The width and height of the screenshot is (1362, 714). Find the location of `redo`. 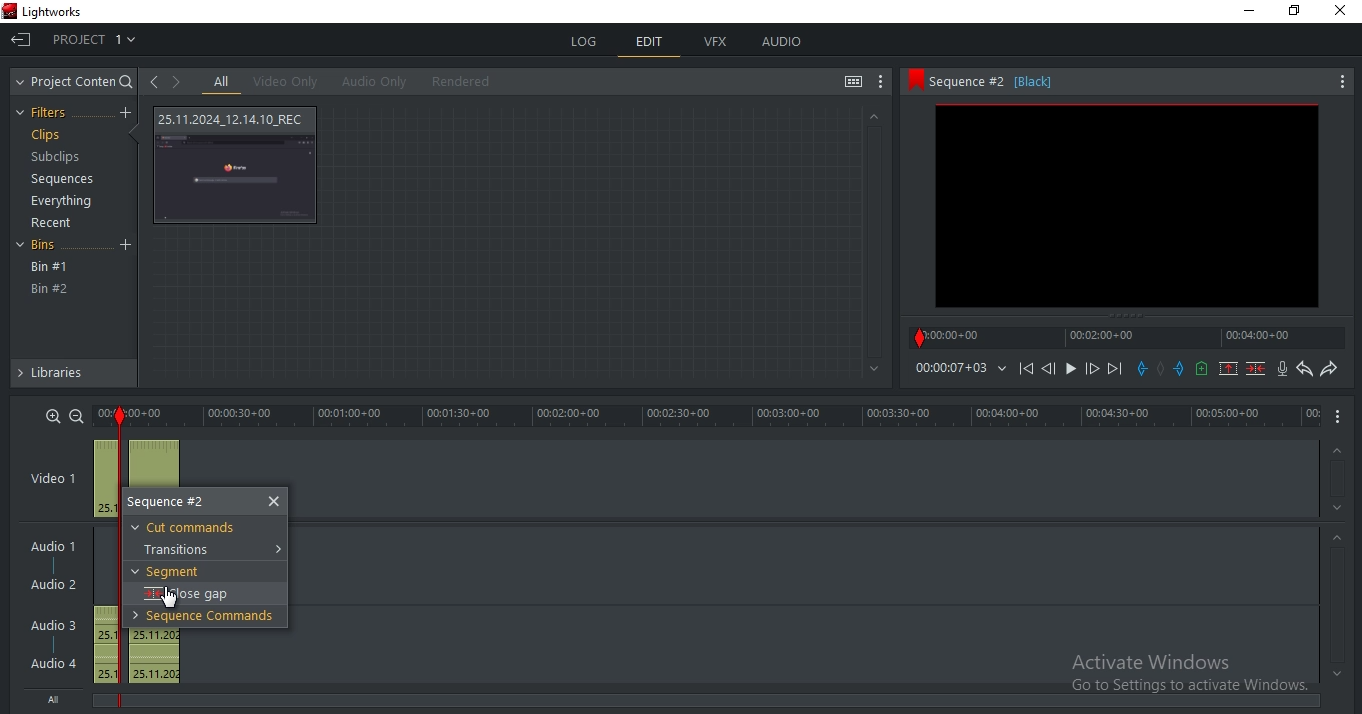

redo is located at coordinates (1329, 370).